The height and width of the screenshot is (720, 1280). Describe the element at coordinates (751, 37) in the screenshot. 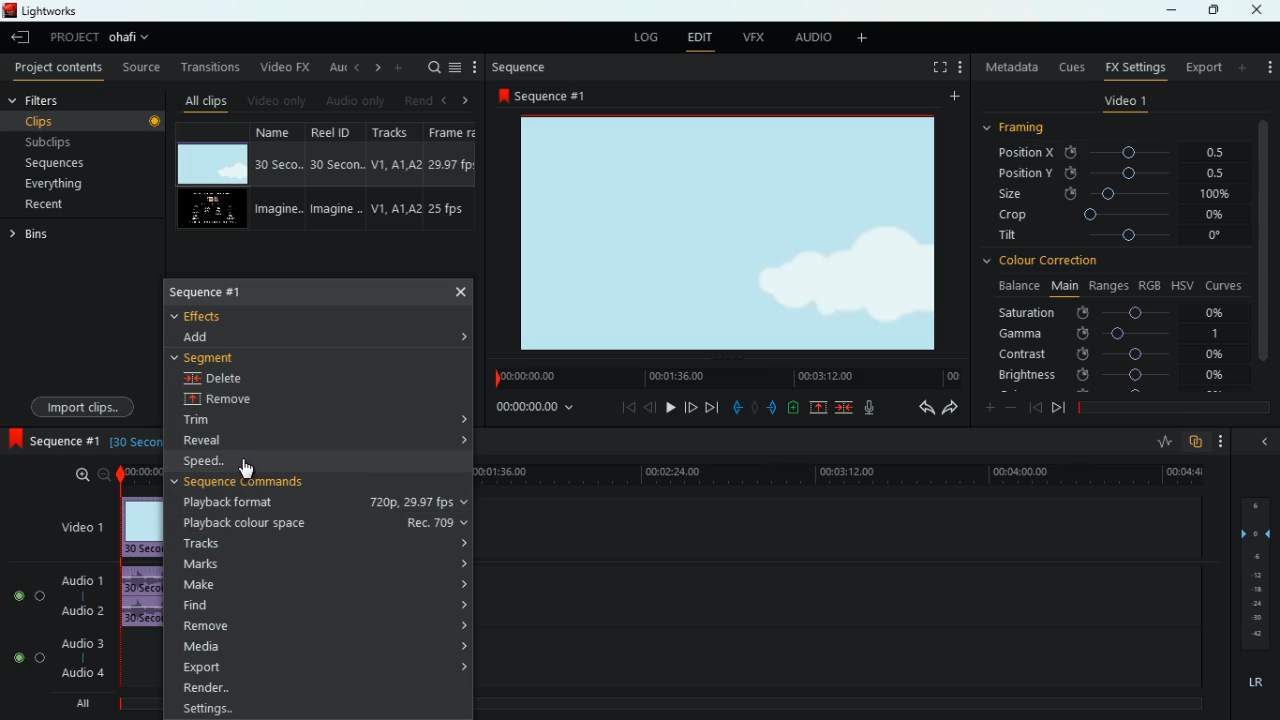

I see `vfx` at that location.